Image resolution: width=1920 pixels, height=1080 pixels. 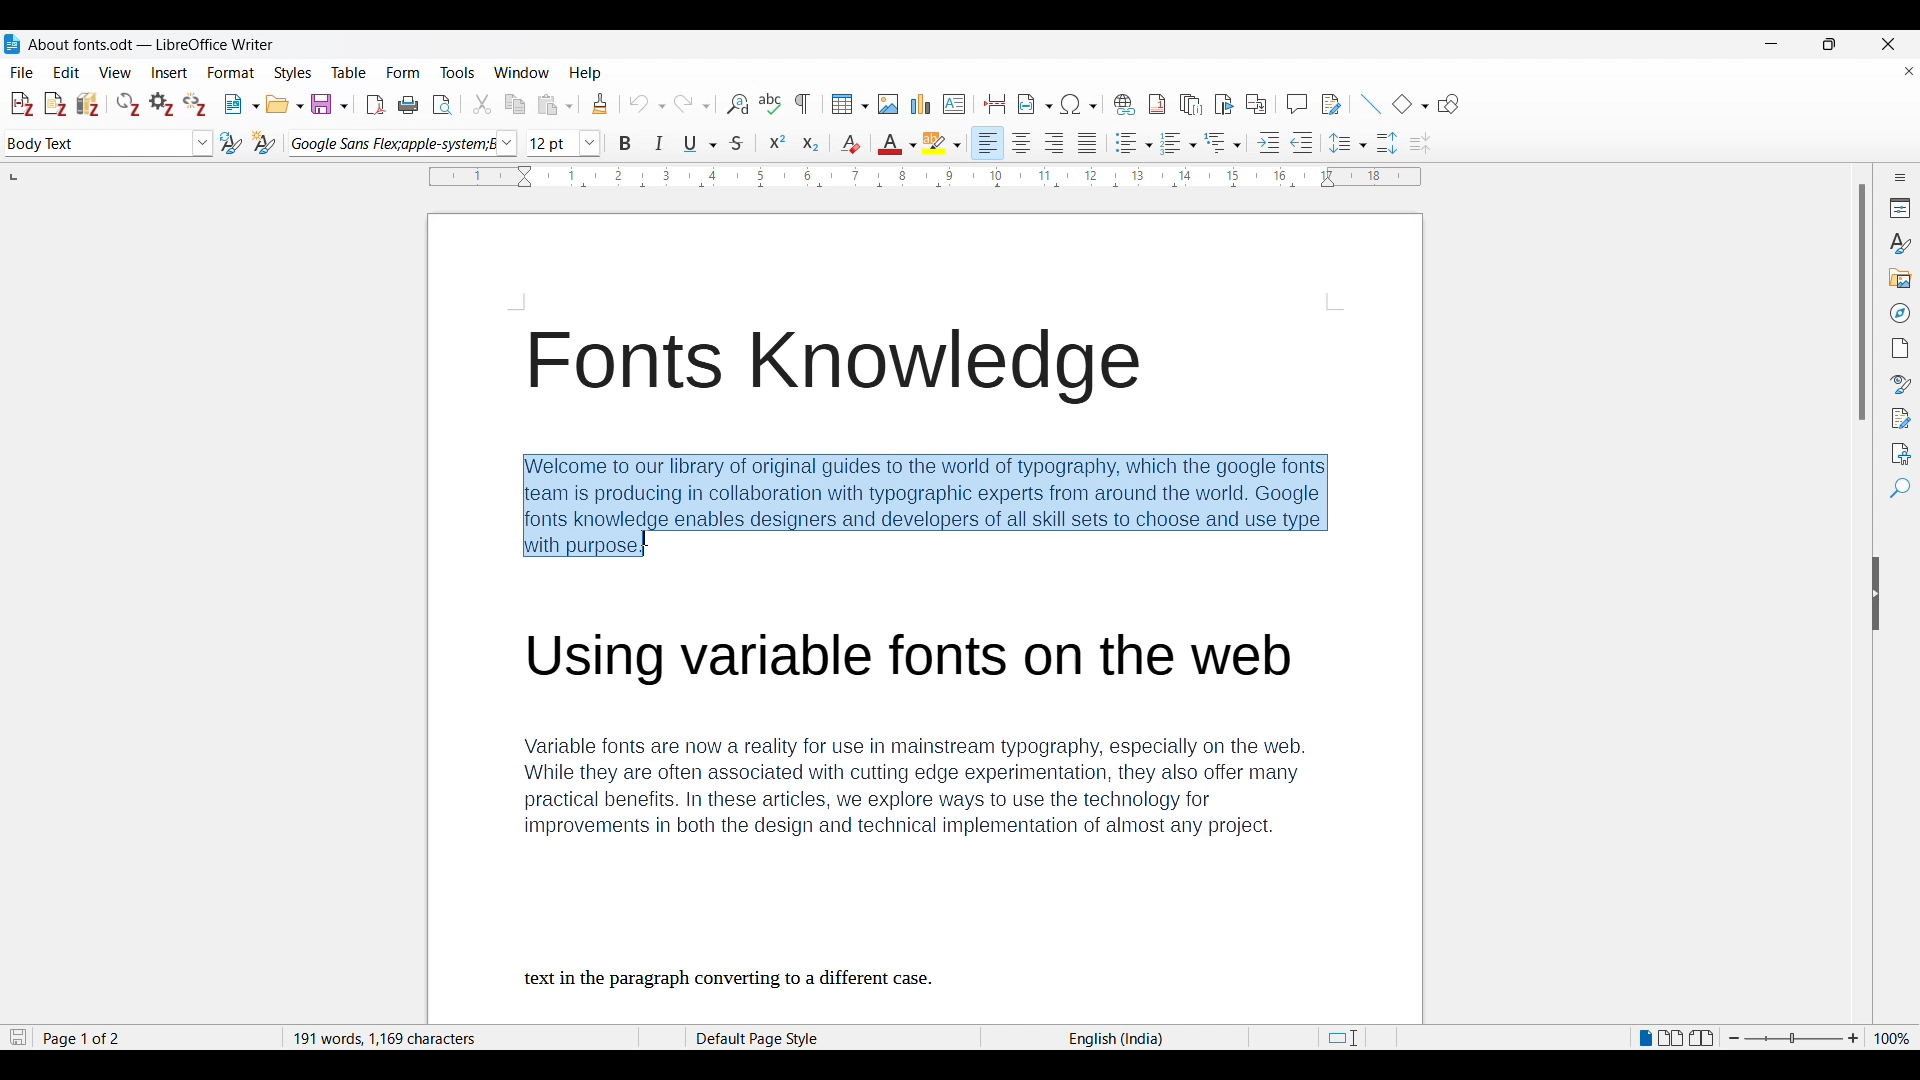 What do you see at coordinates (444, 105) in the screenshot?
I see `Toggle print preview` at bounding box center [444, 105].